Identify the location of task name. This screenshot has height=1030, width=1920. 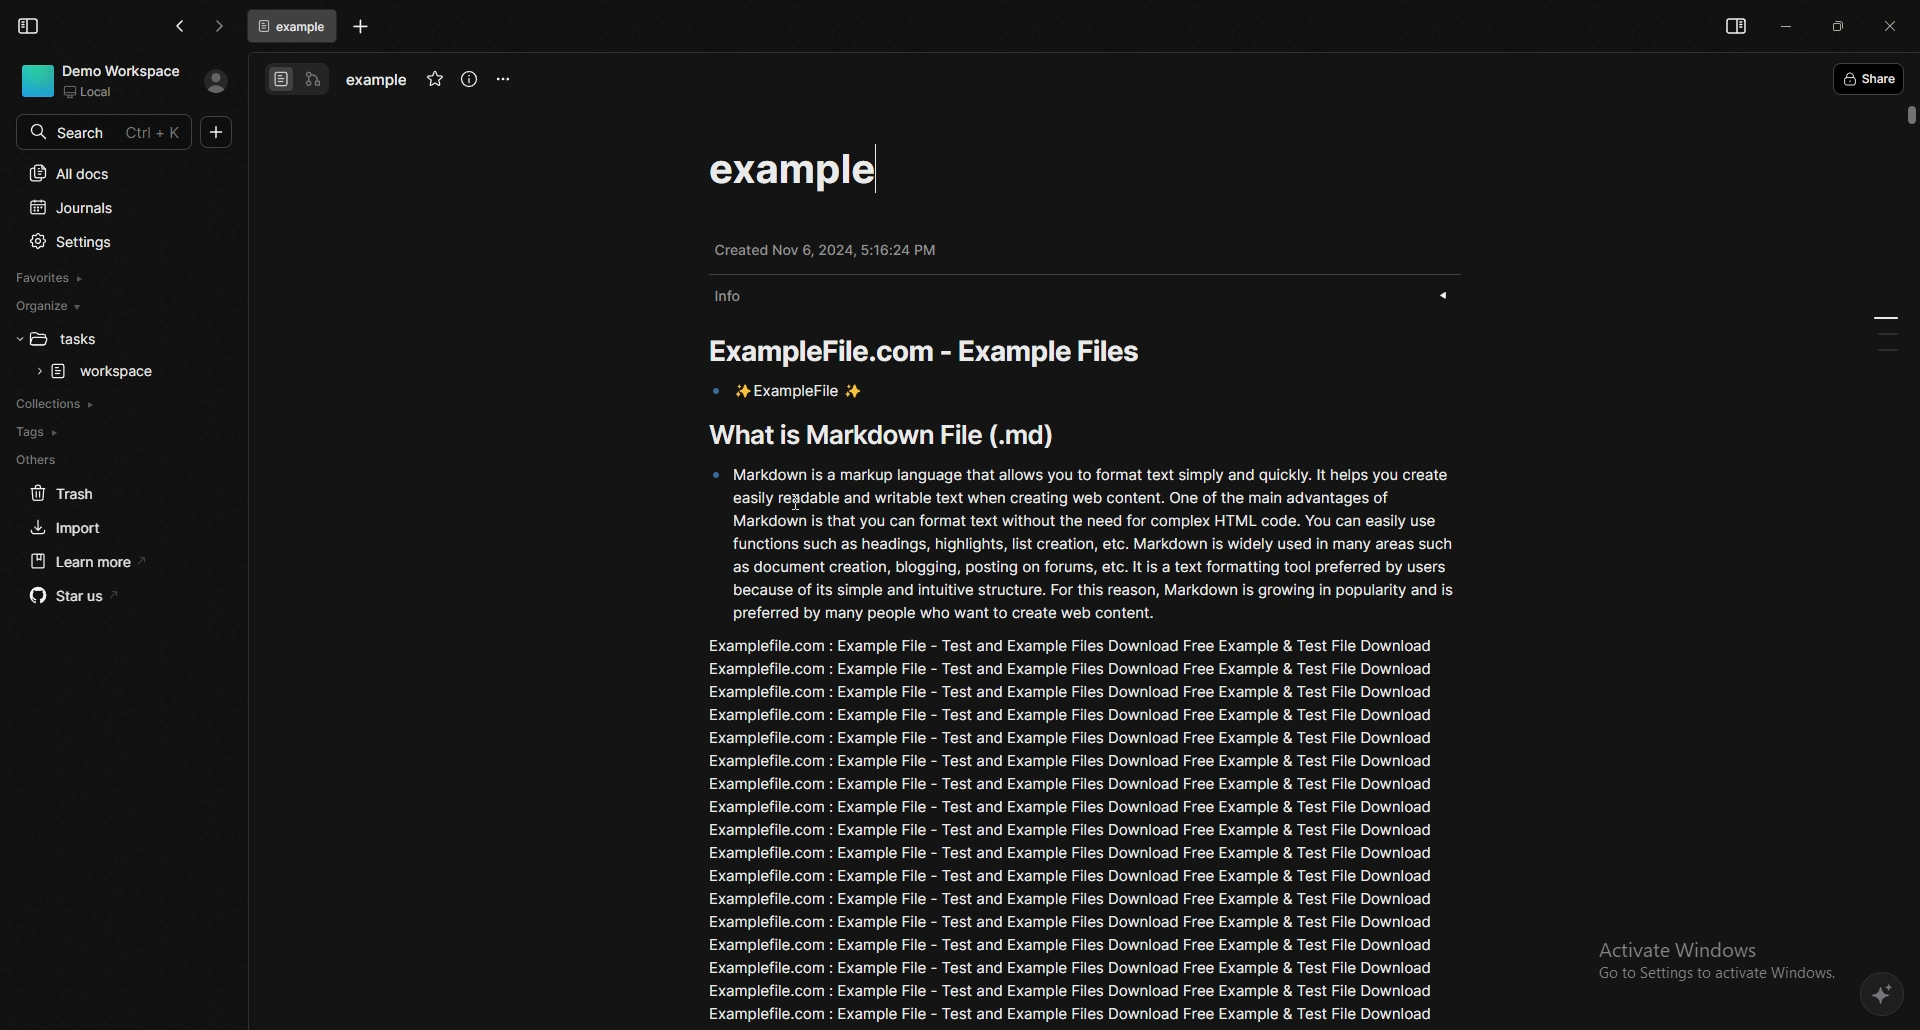
(377, 80).